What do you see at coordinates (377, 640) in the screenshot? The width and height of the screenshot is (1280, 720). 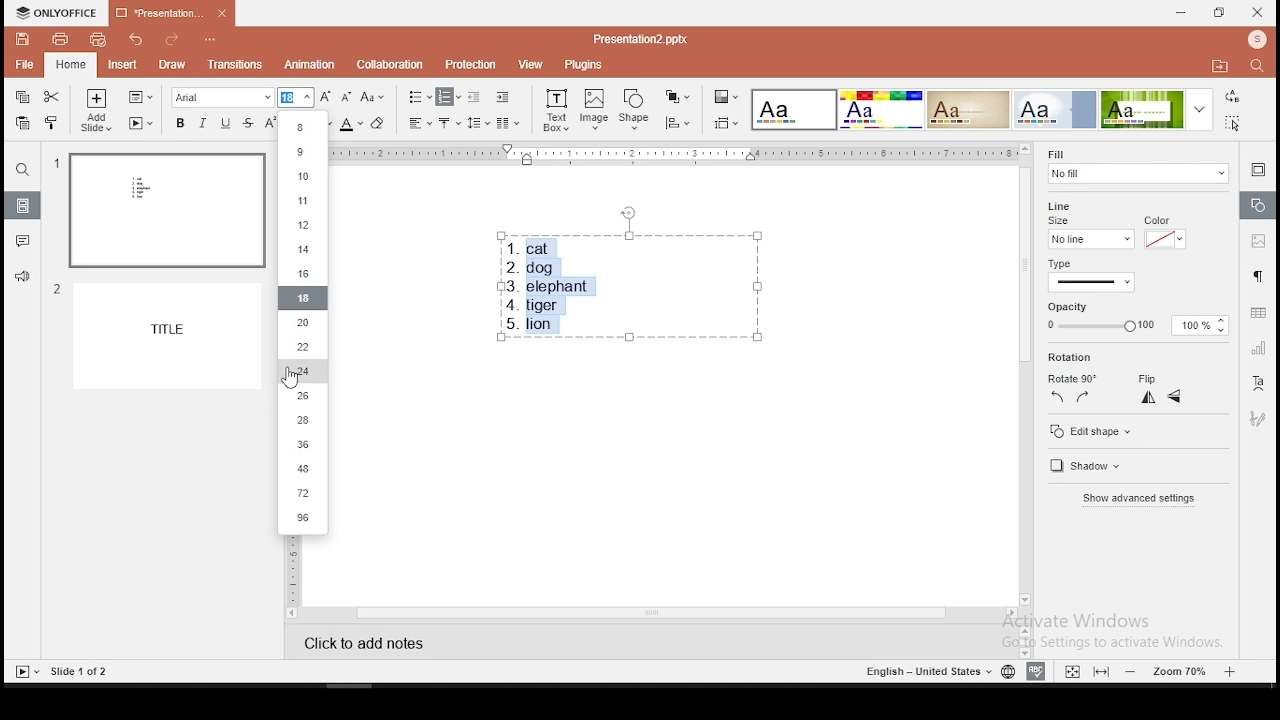 I see `click to add notes` at bounding box center [377, 640].